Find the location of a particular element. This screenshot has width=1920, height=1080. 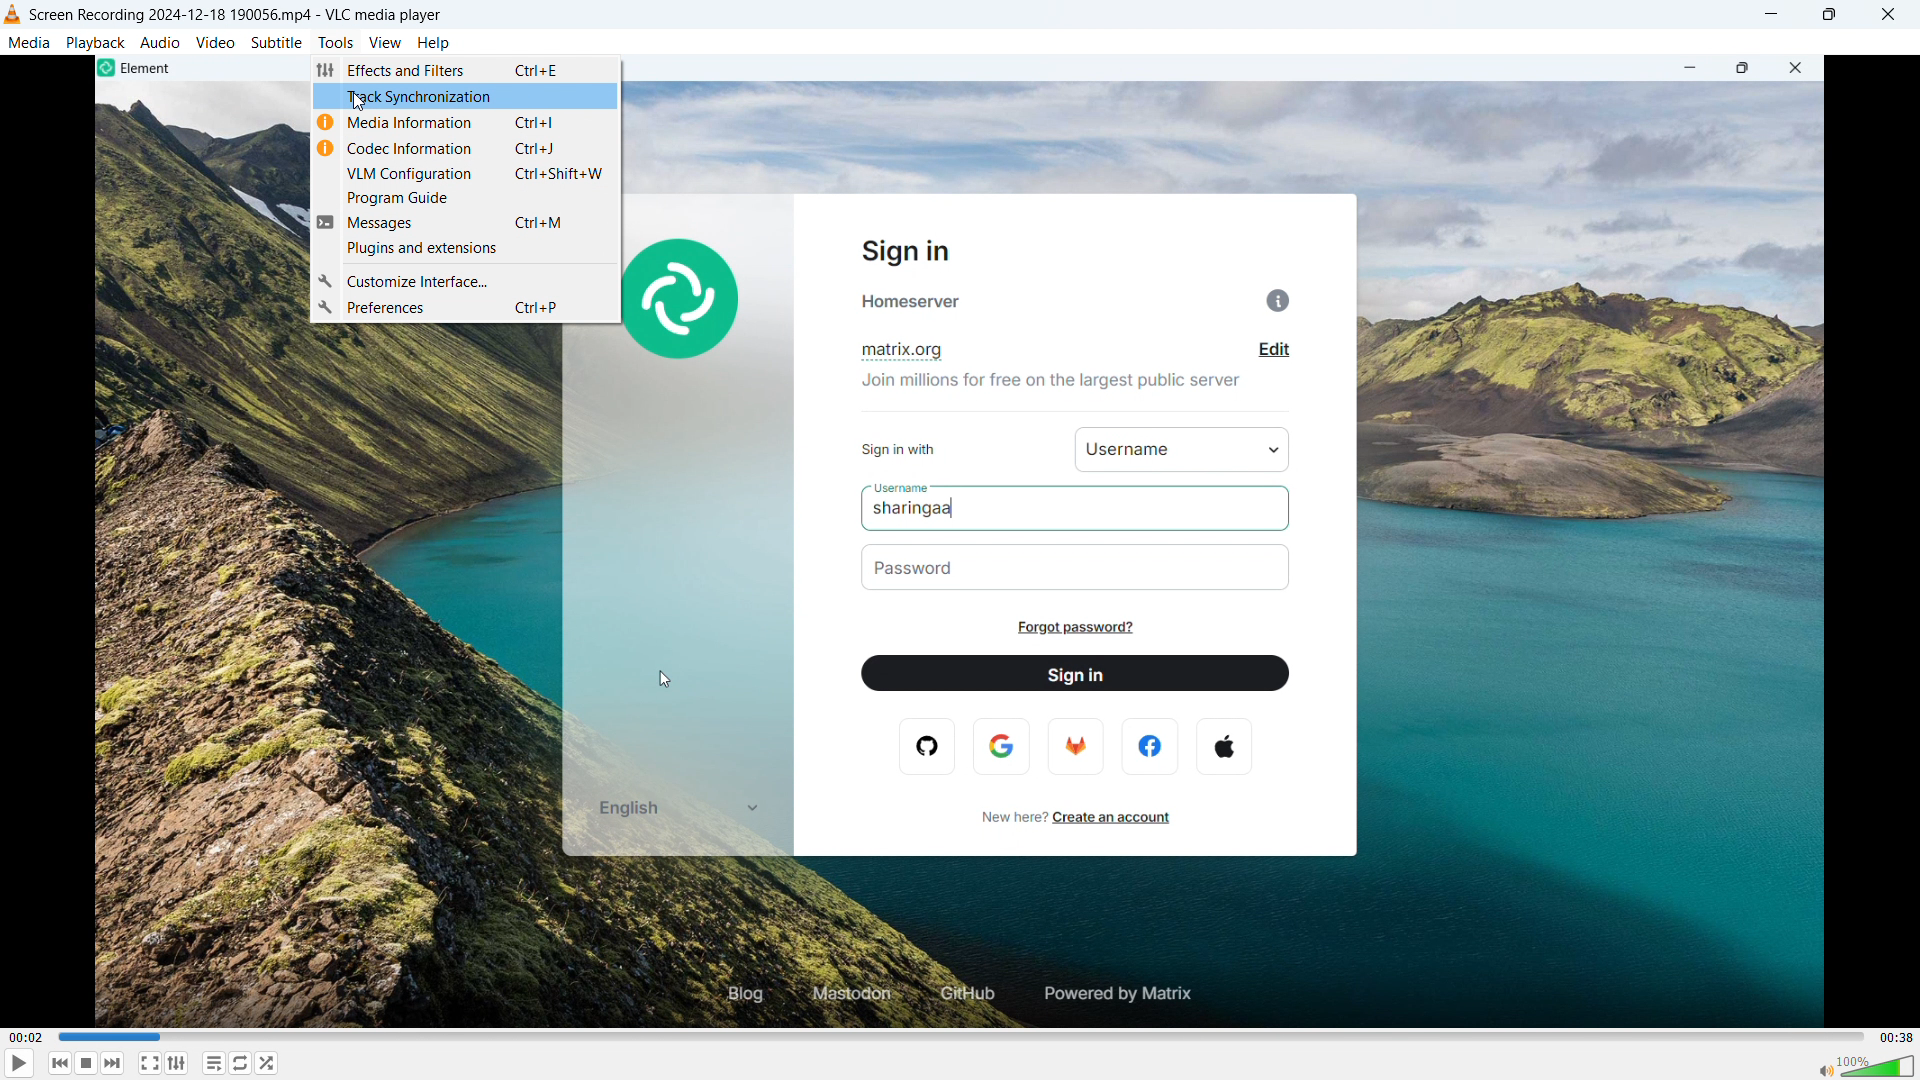

video is located at coordinates (215, 43).